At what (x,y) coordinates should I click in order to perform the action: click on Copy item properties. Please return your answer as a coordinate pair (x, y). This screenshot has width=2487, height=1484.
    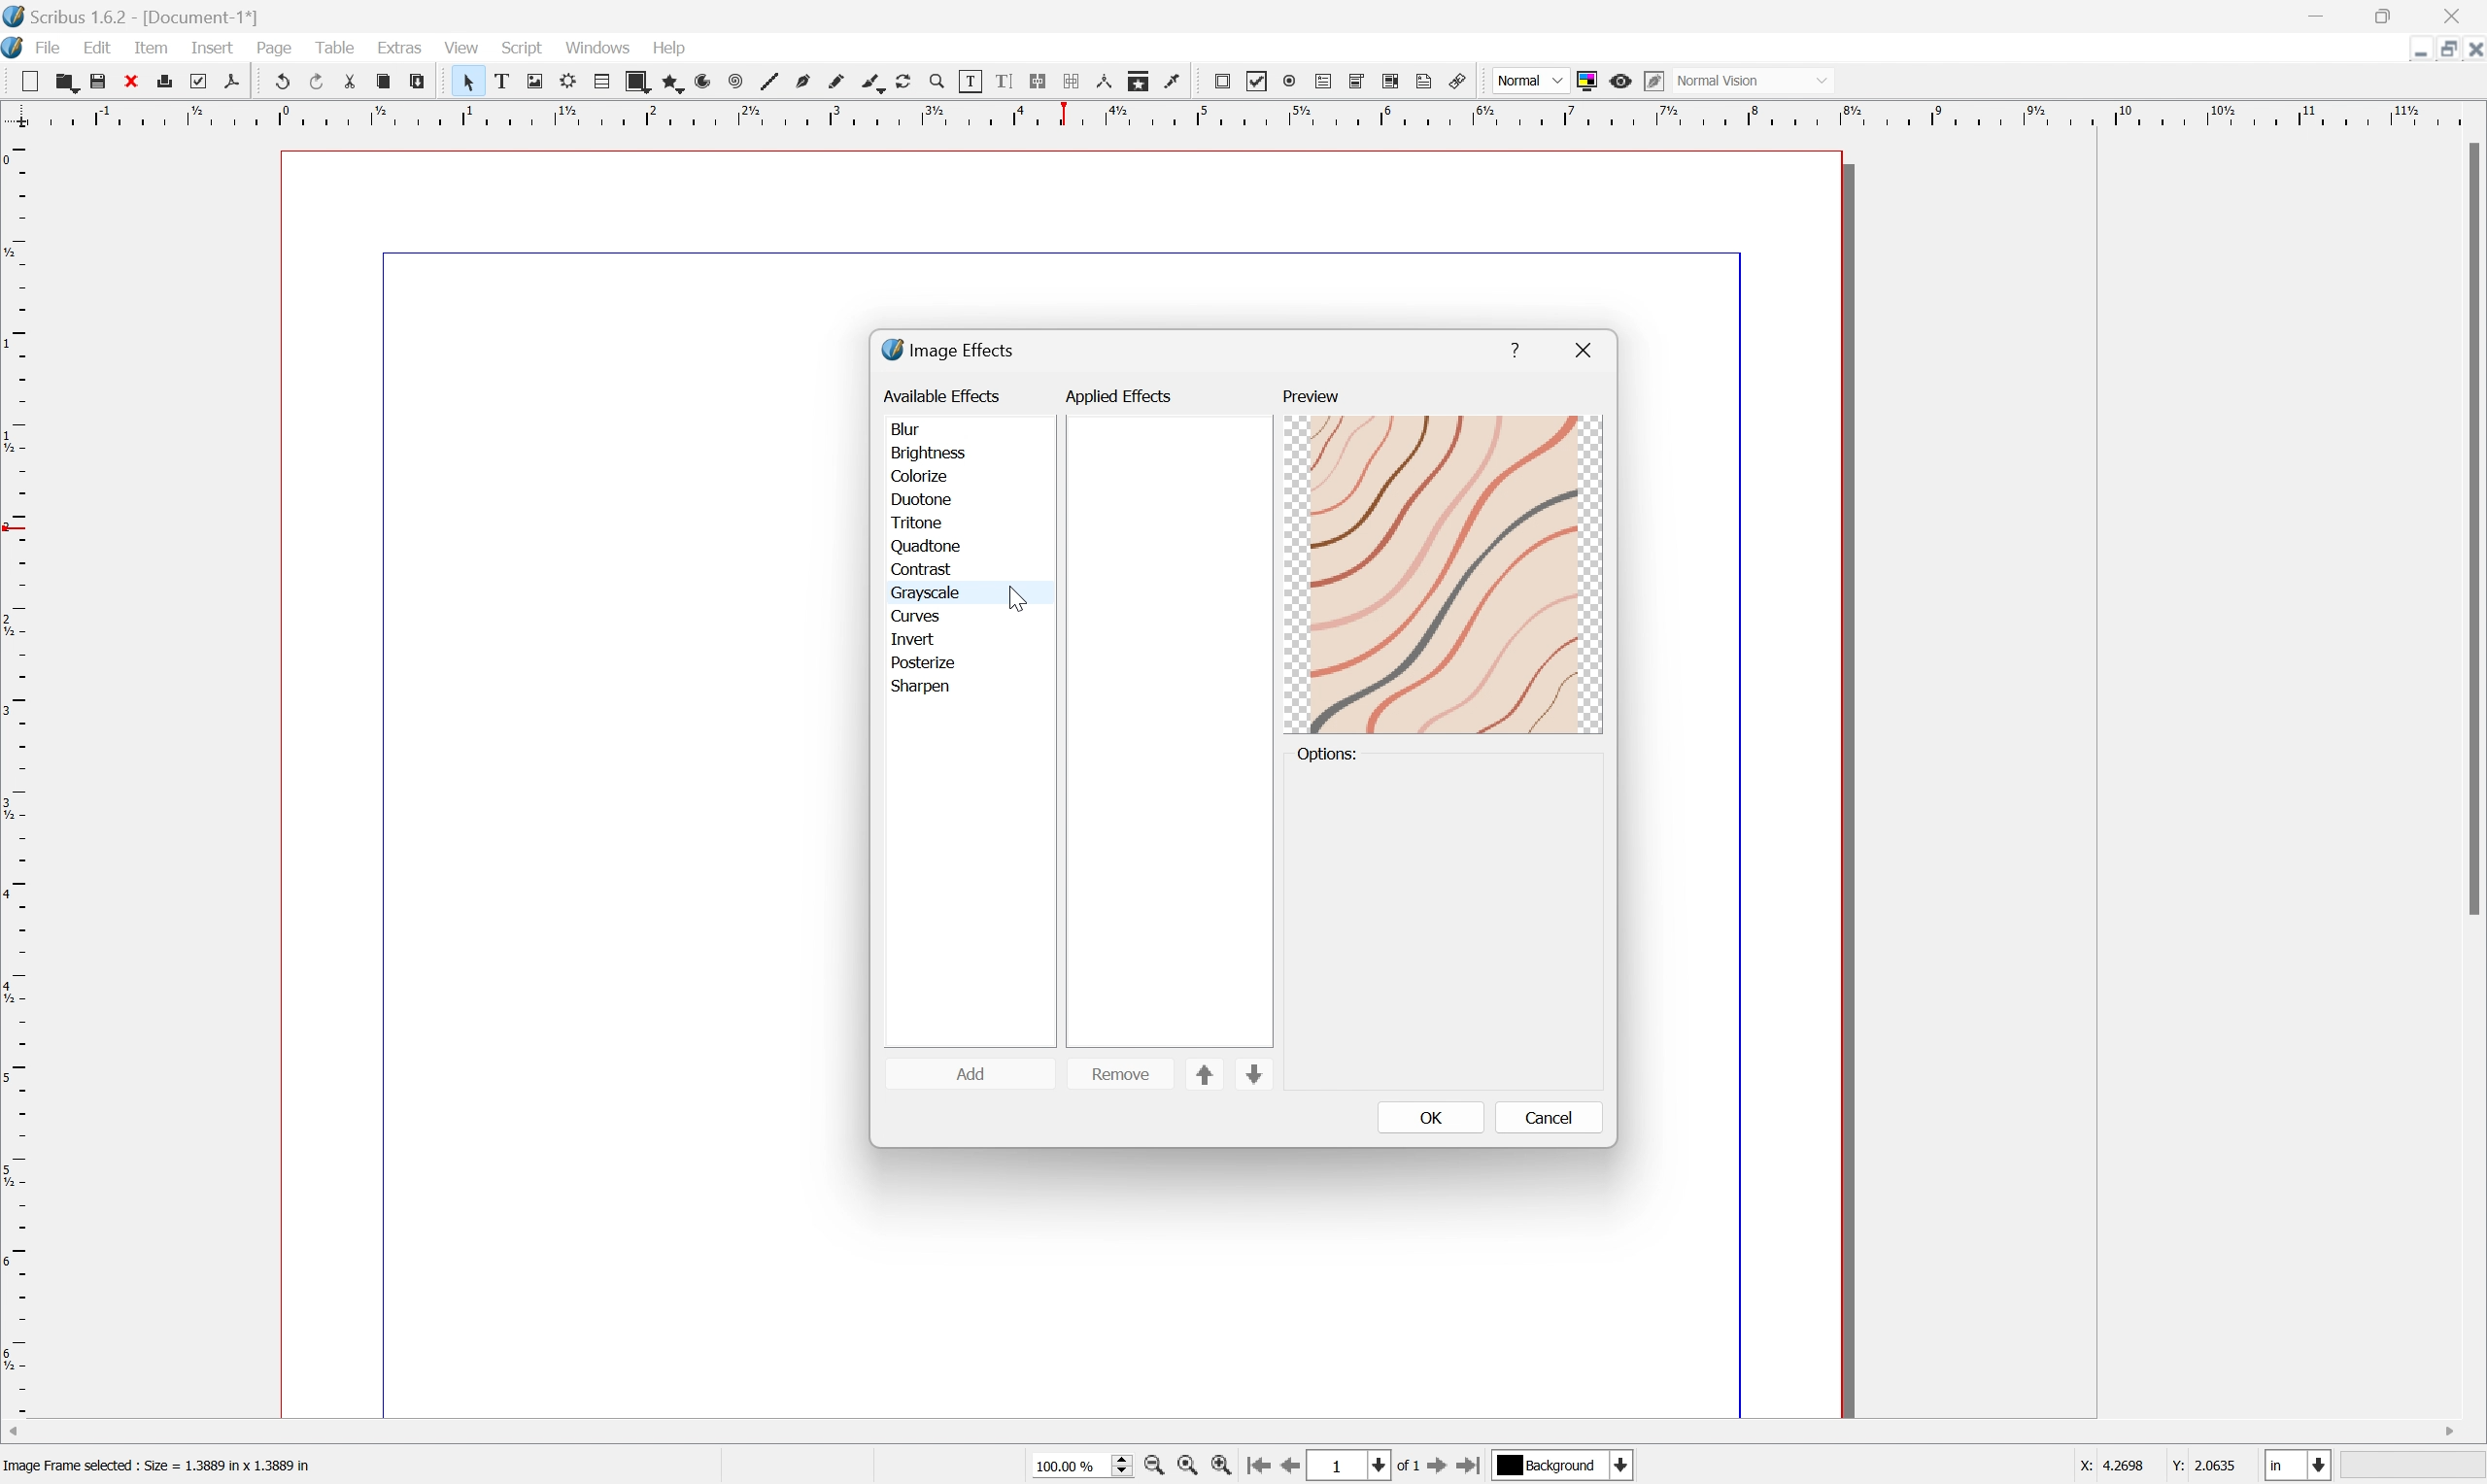
    Looking at the image, I should click on (1141, 79).